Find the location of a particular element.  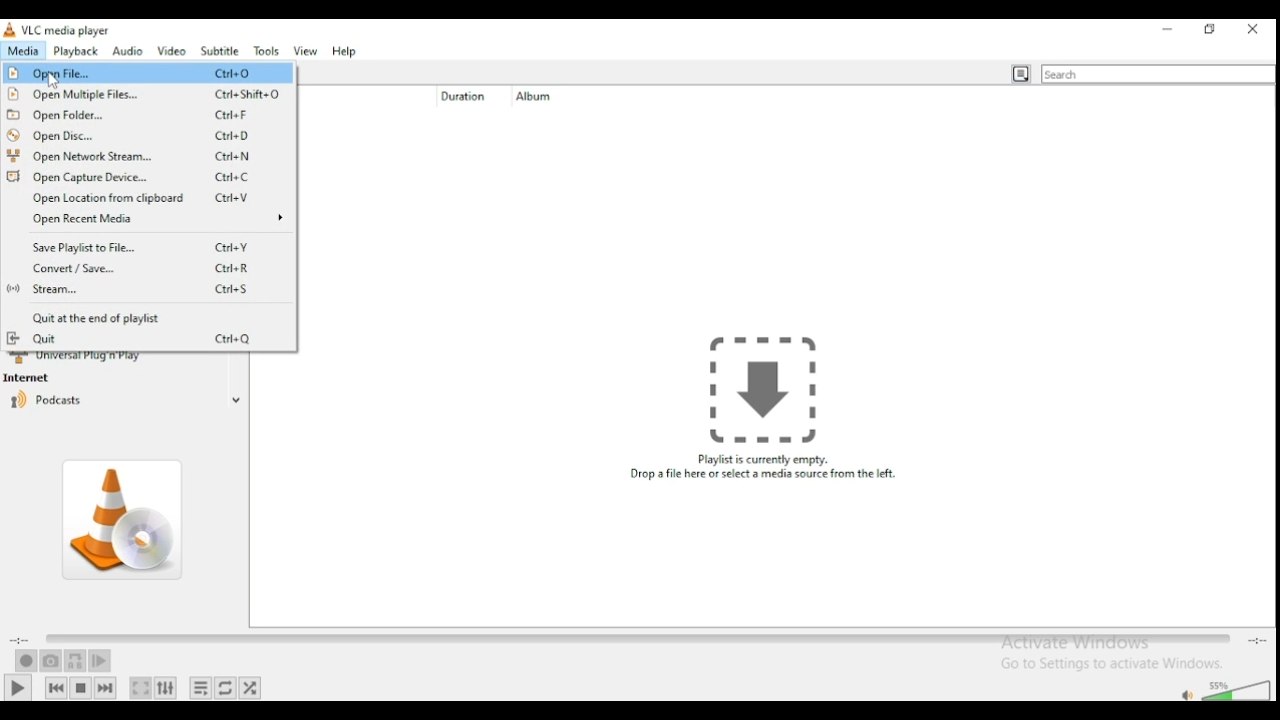

elapsed time is located at coordinates (18, 640).